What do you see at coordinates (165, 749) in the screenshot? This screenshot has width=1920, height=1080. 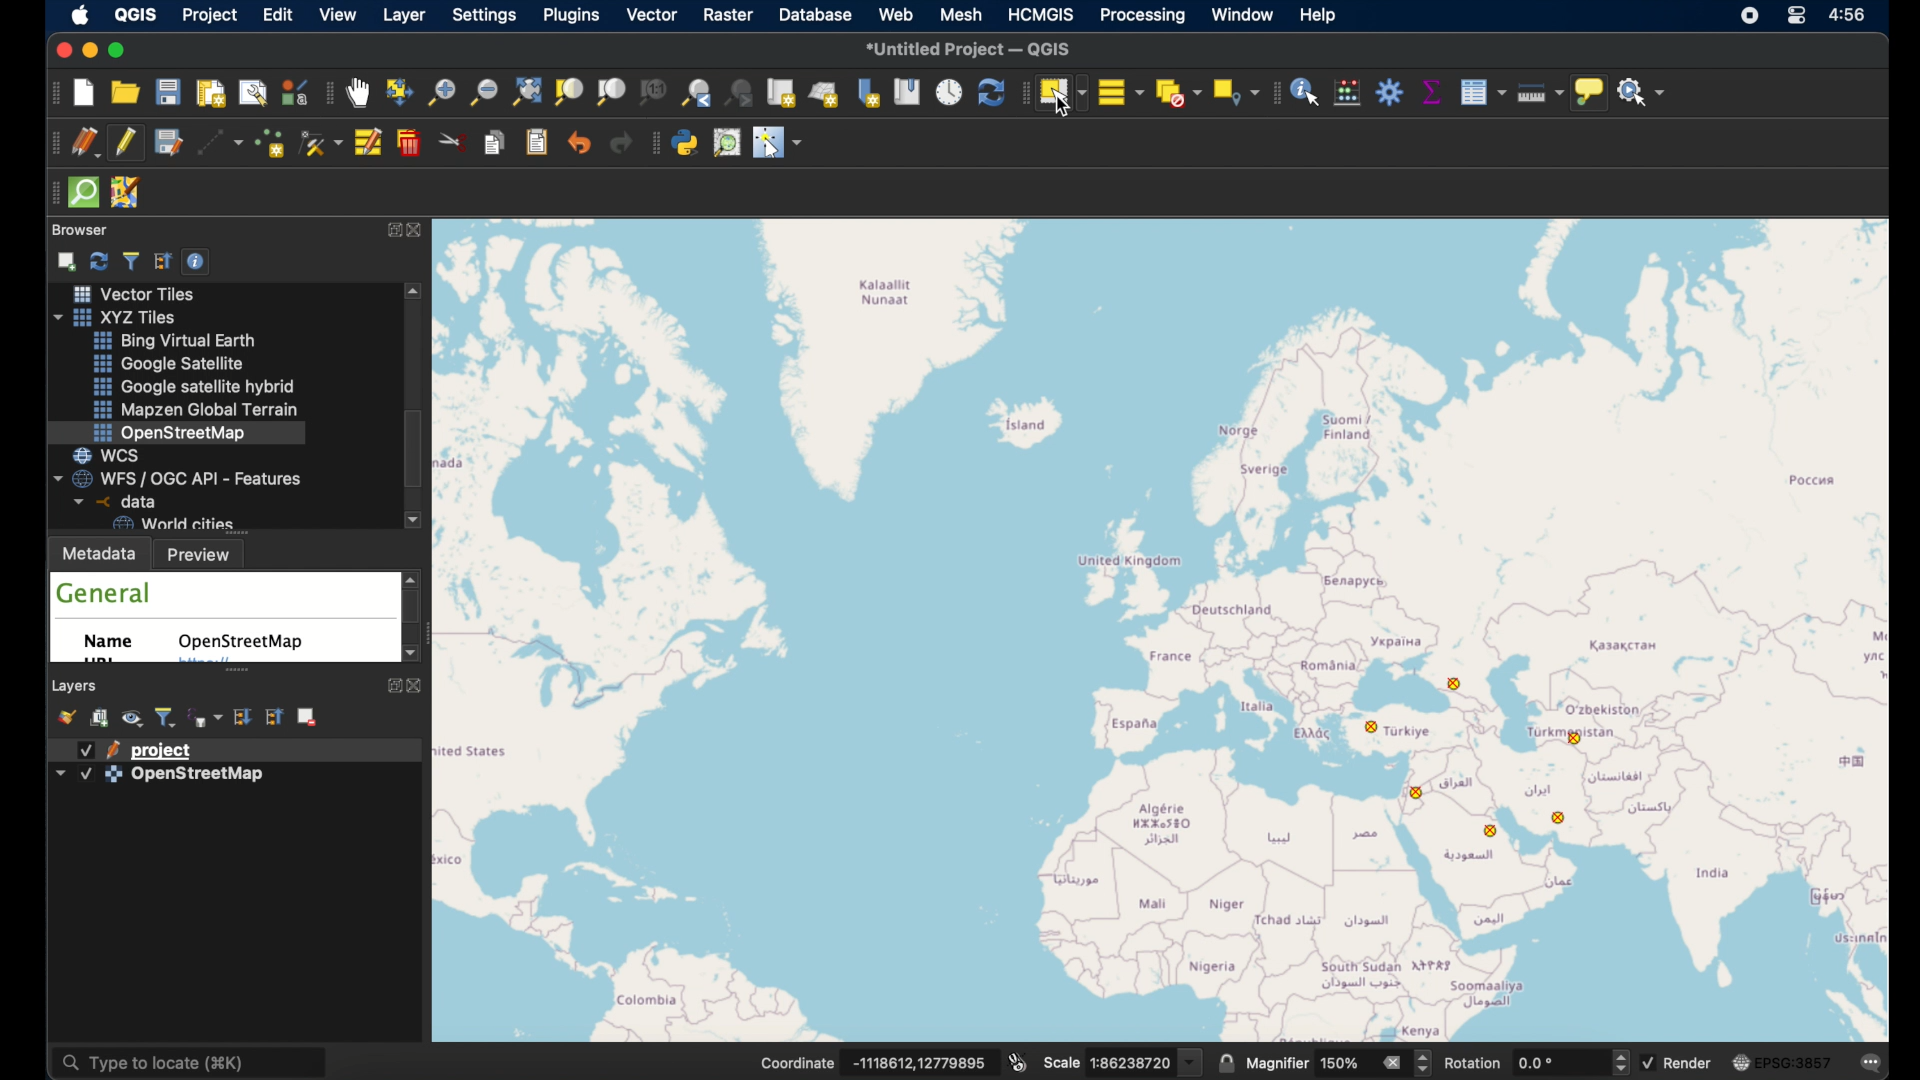 I see `project layer` at bounding box center [165, 749].